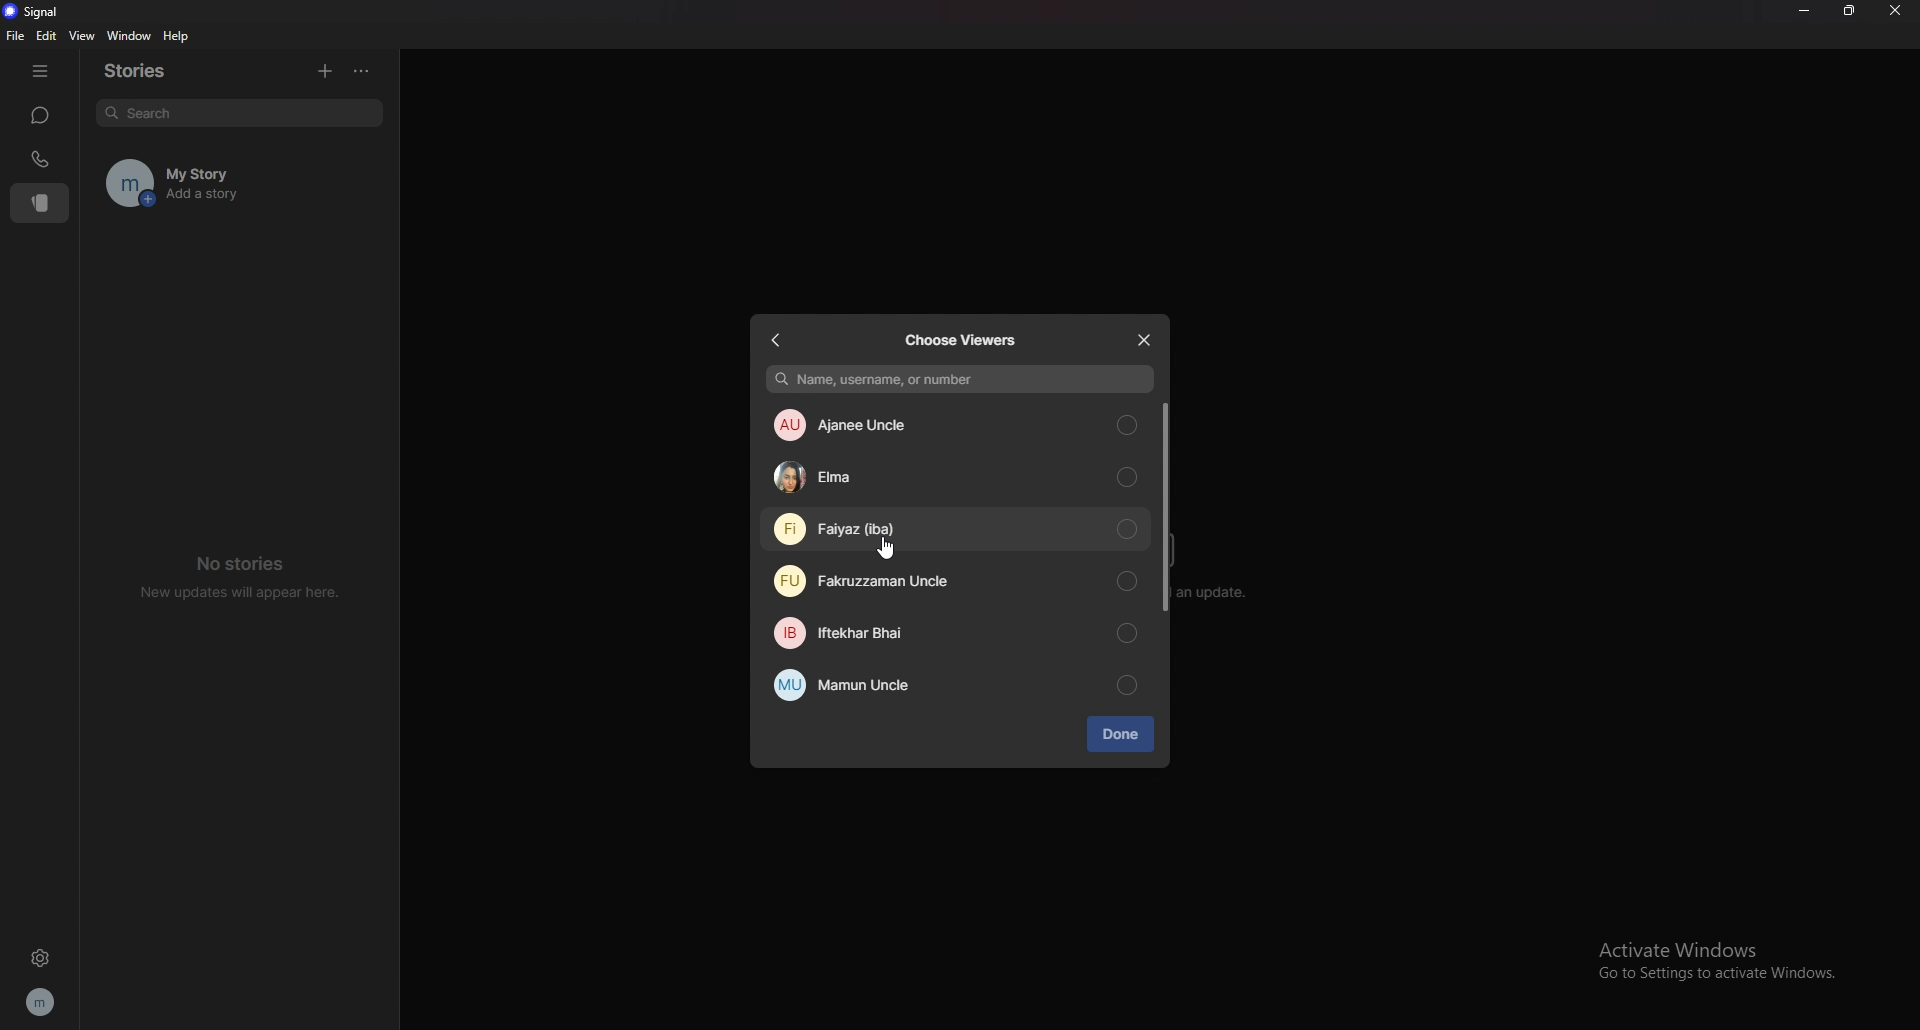 This screenshot has width=1920, height=1030. What do you see at coordinates (955, 580) in the screenshot?
I see `fakruzzaman uncle` at bounding box center [955, 580].